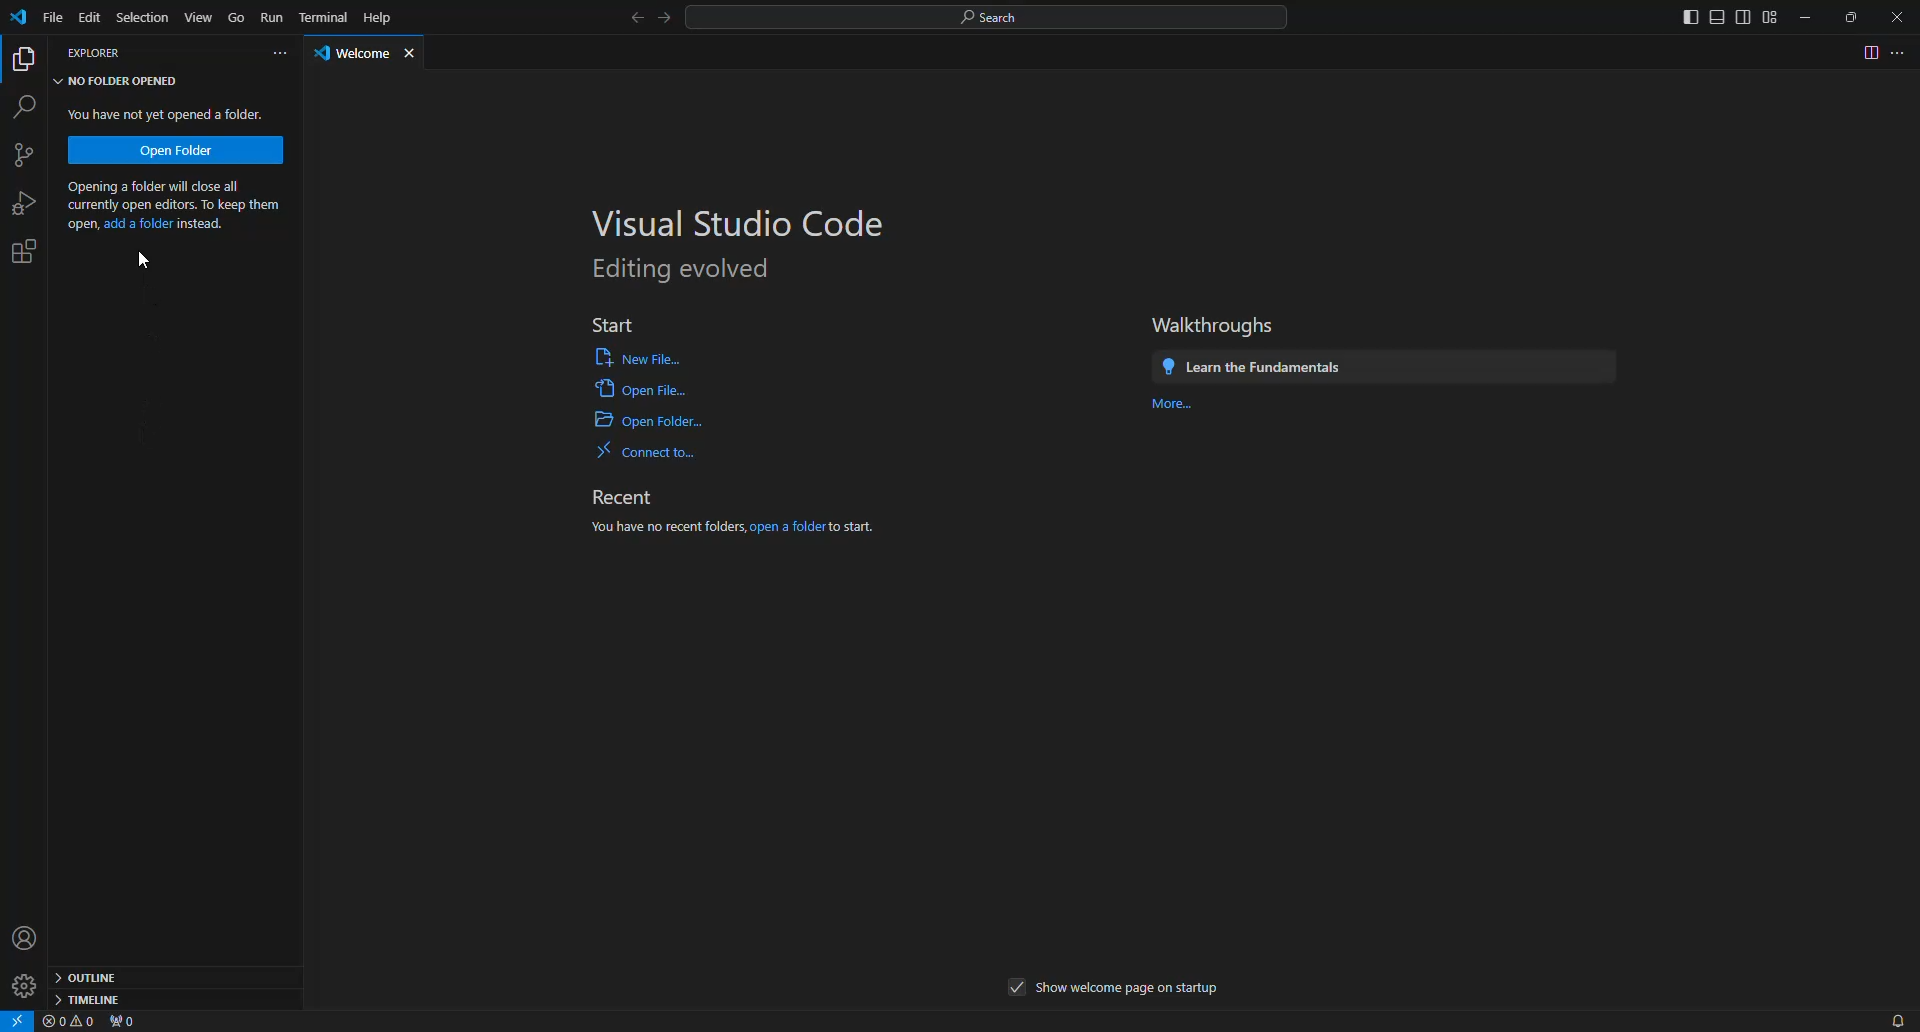 This screenshot has height=1032, width=1920. Describe the element at coordinates (145, 261) in the screenshot. I see `cursor` at that location.